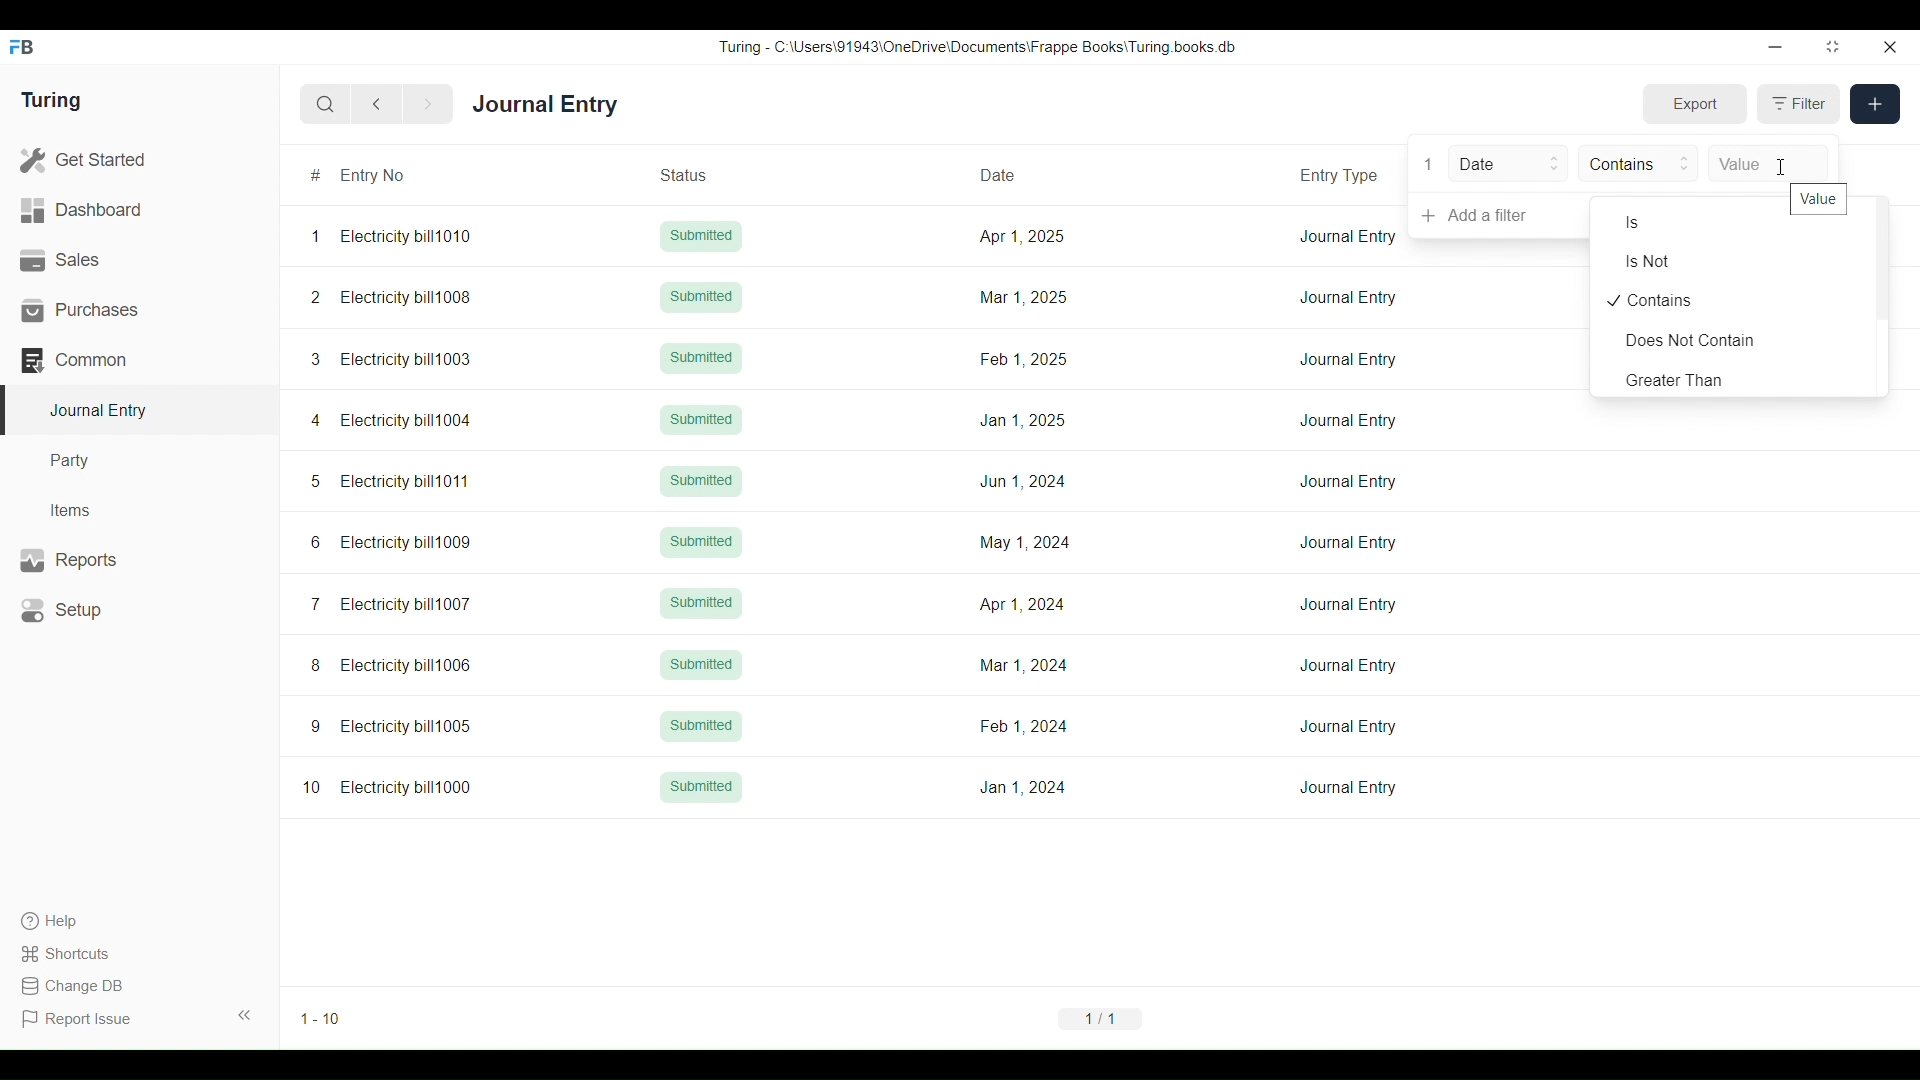  I want to click on Journal Entry, so click(1350, 359).